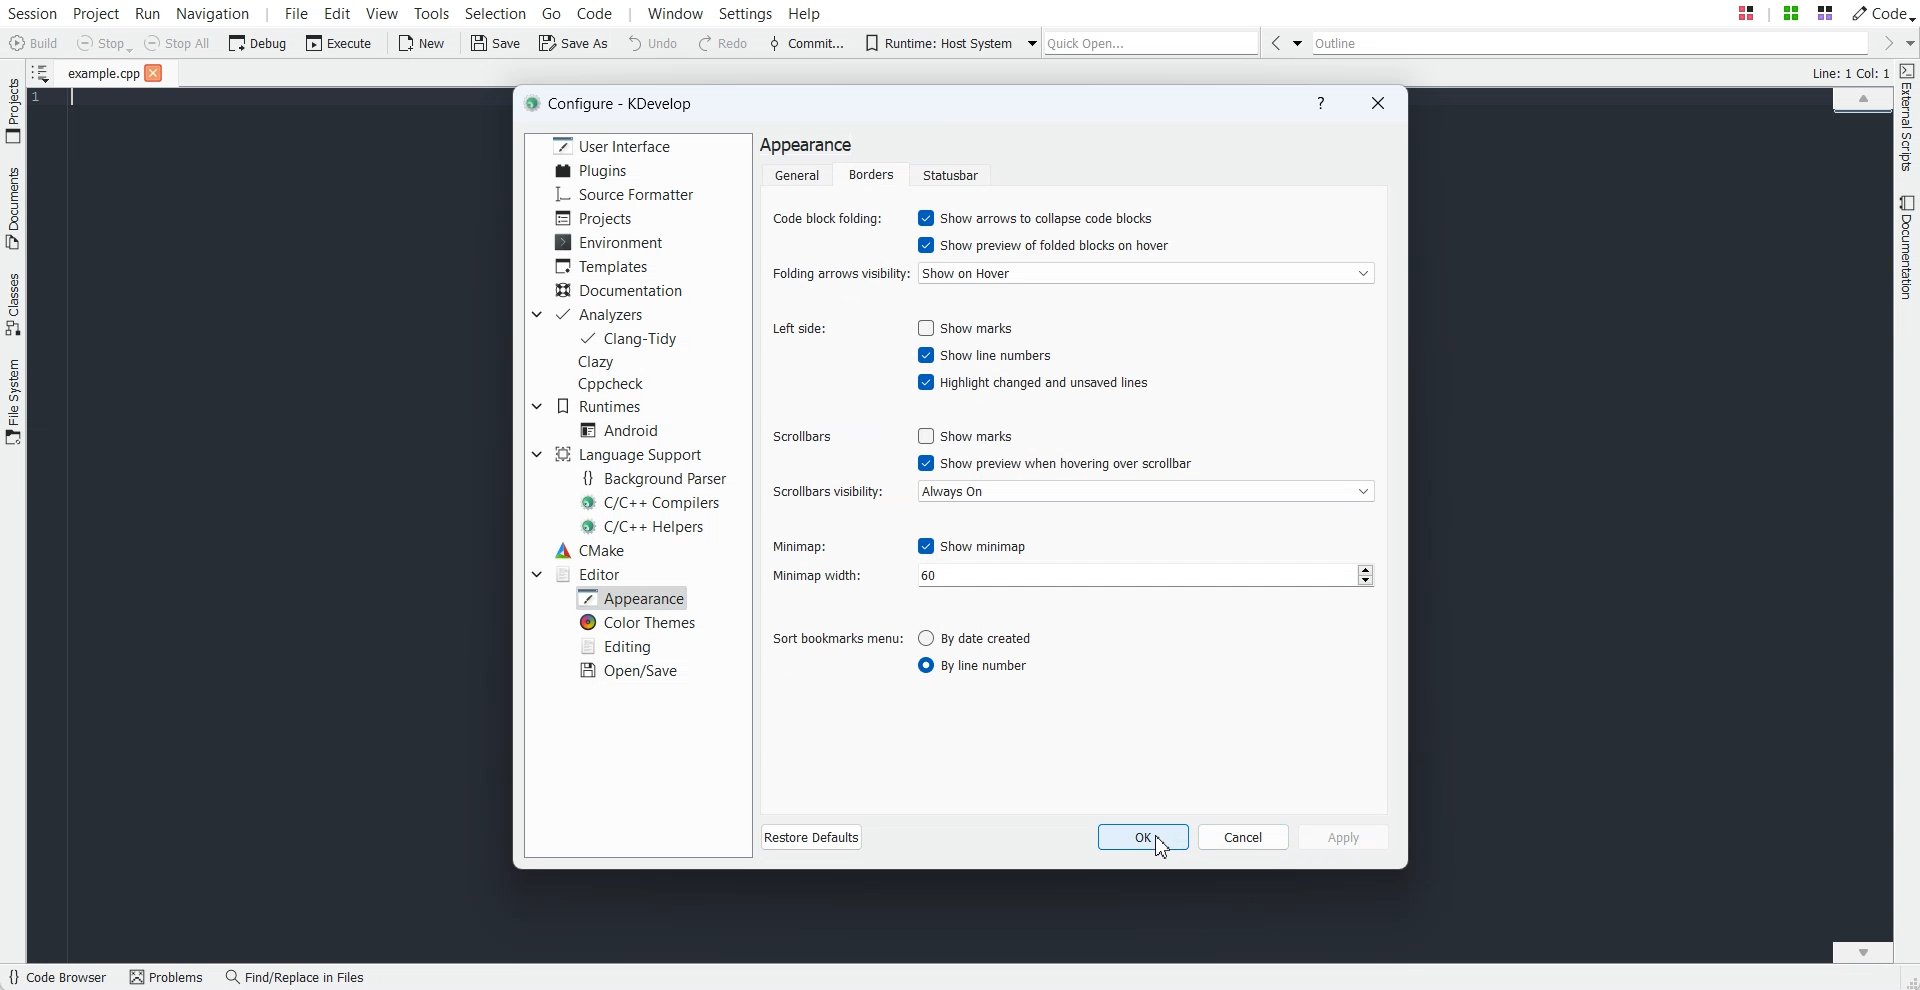 This screenshot has width=1920, height=990. What do you see at coordinates (536, 405) in the screenshot?
I see `Drop down box` at bounding box center [536, 405].